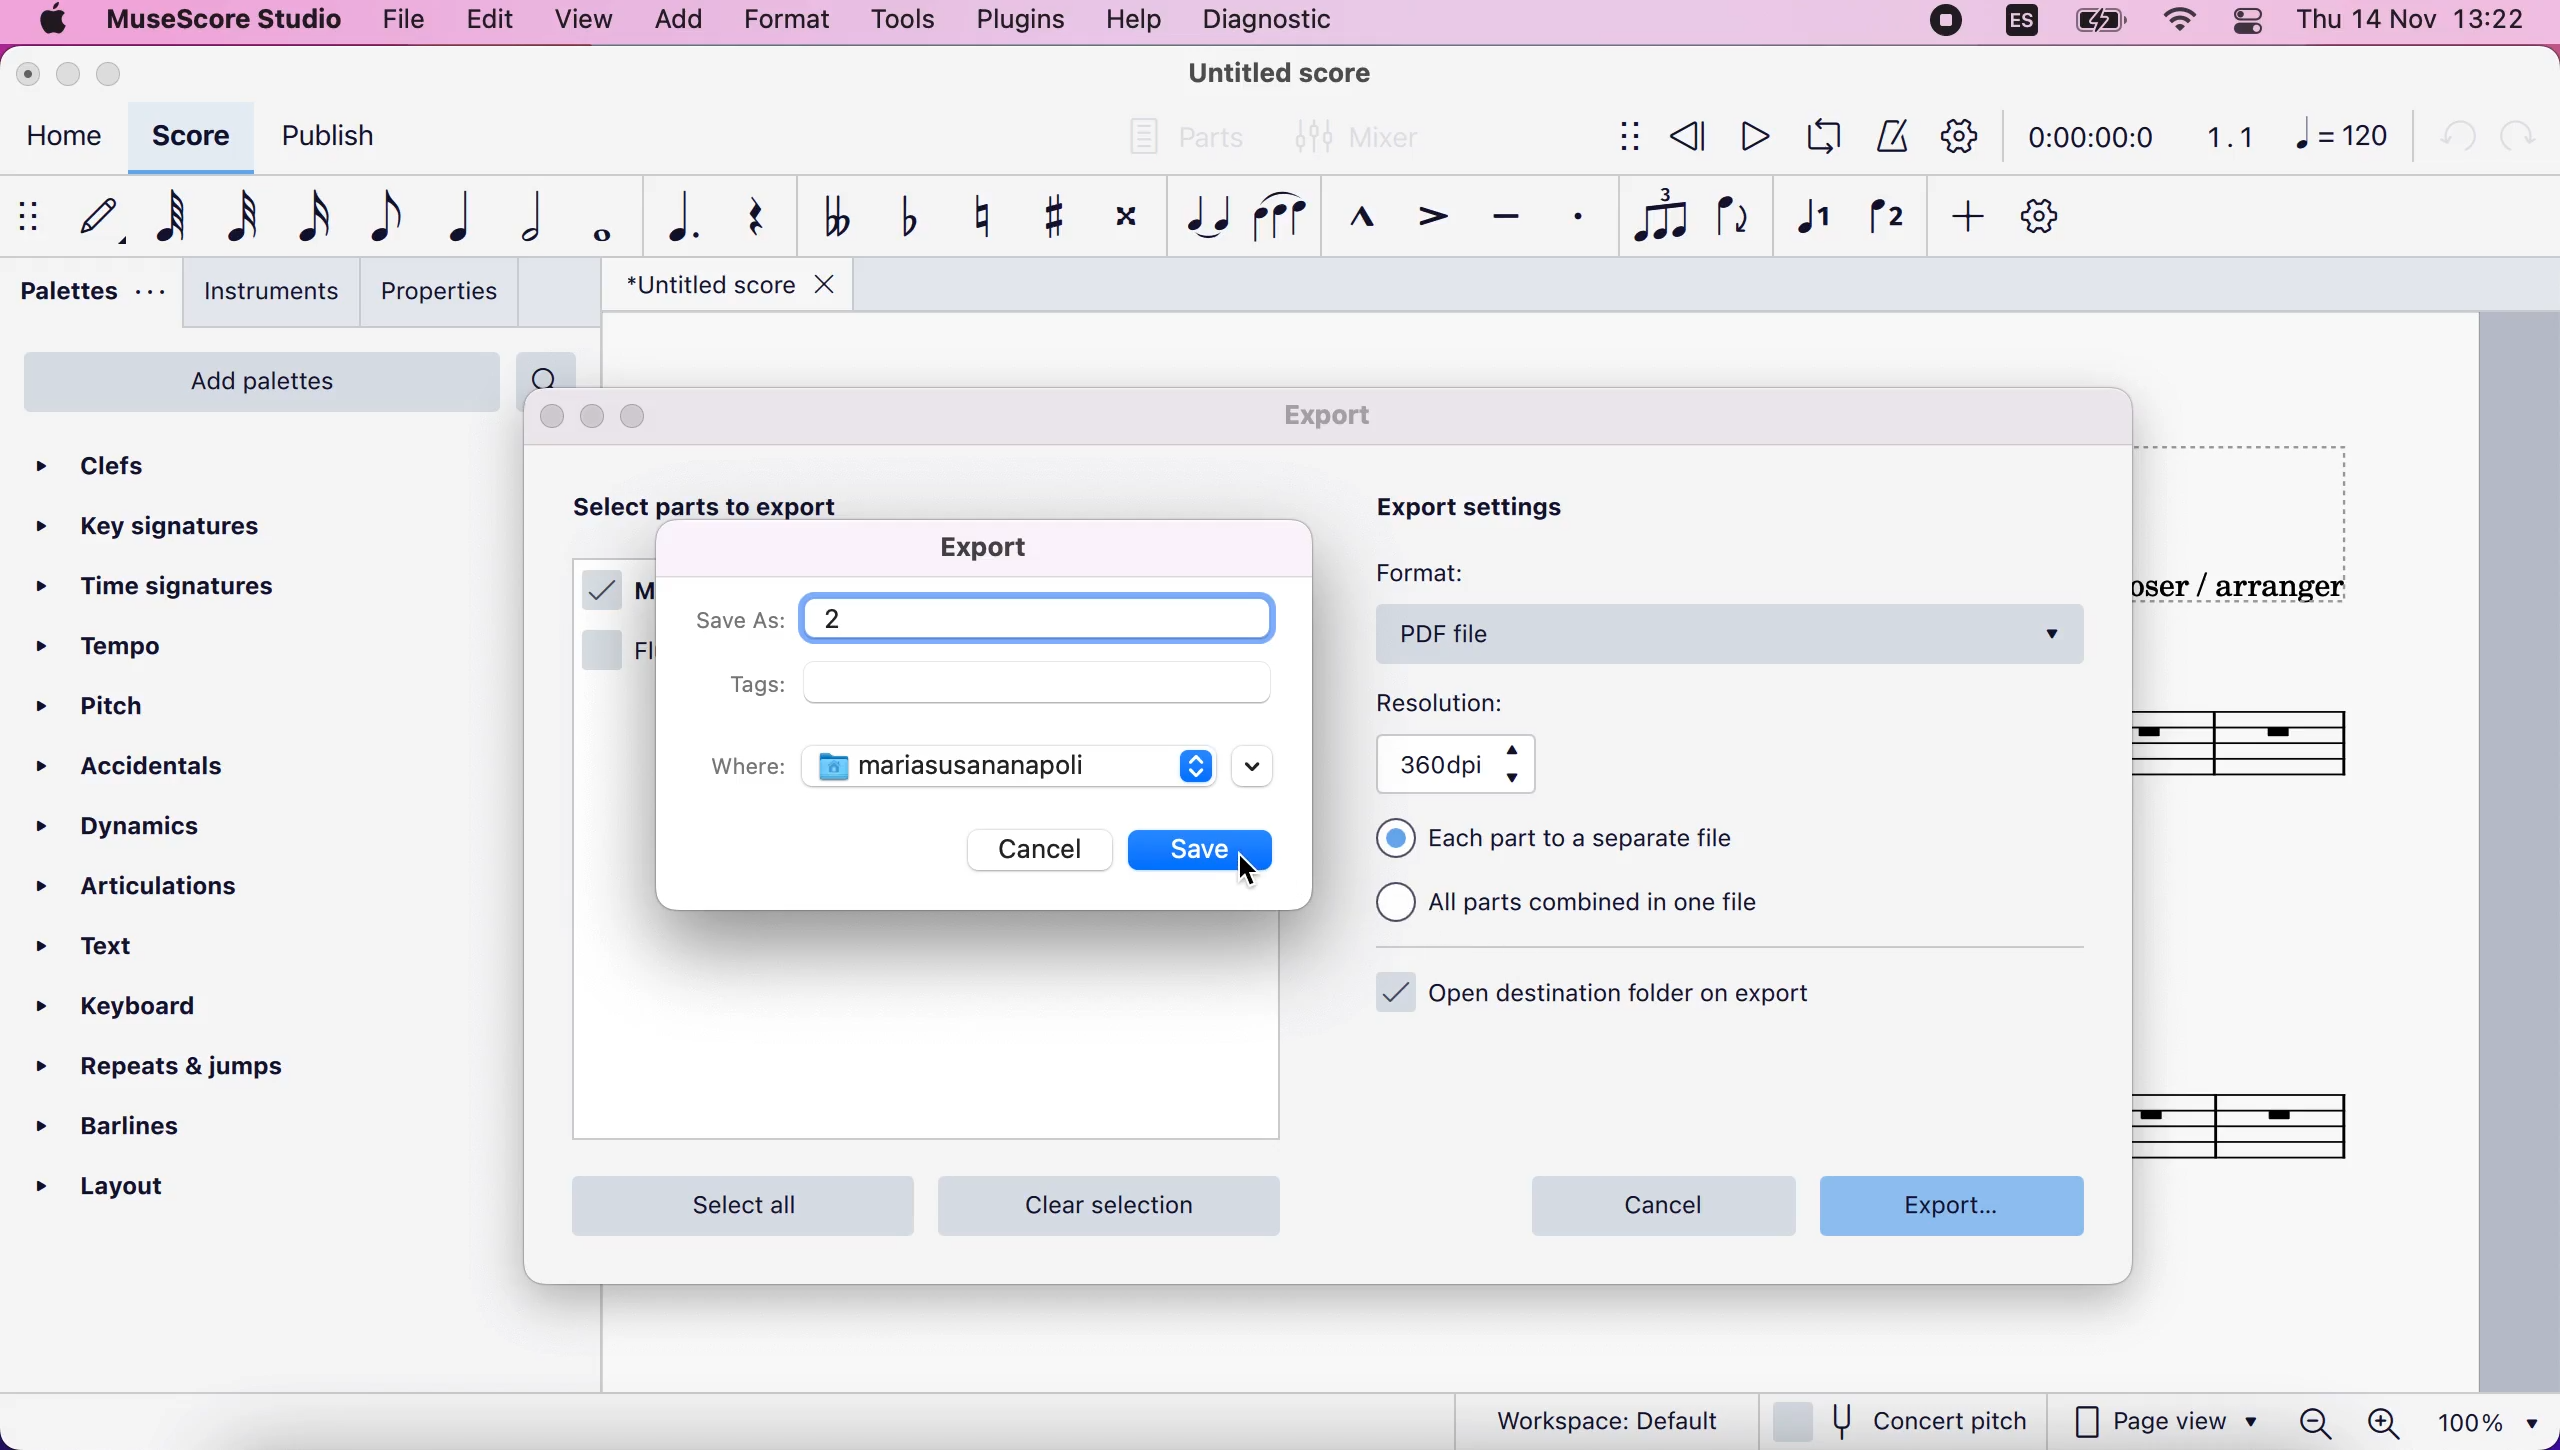 The width and height of the screenshot is (2560, 1450). Describe the element at coordinates (1939, 24) in the screenshot. I see `recording stopped` at that location.